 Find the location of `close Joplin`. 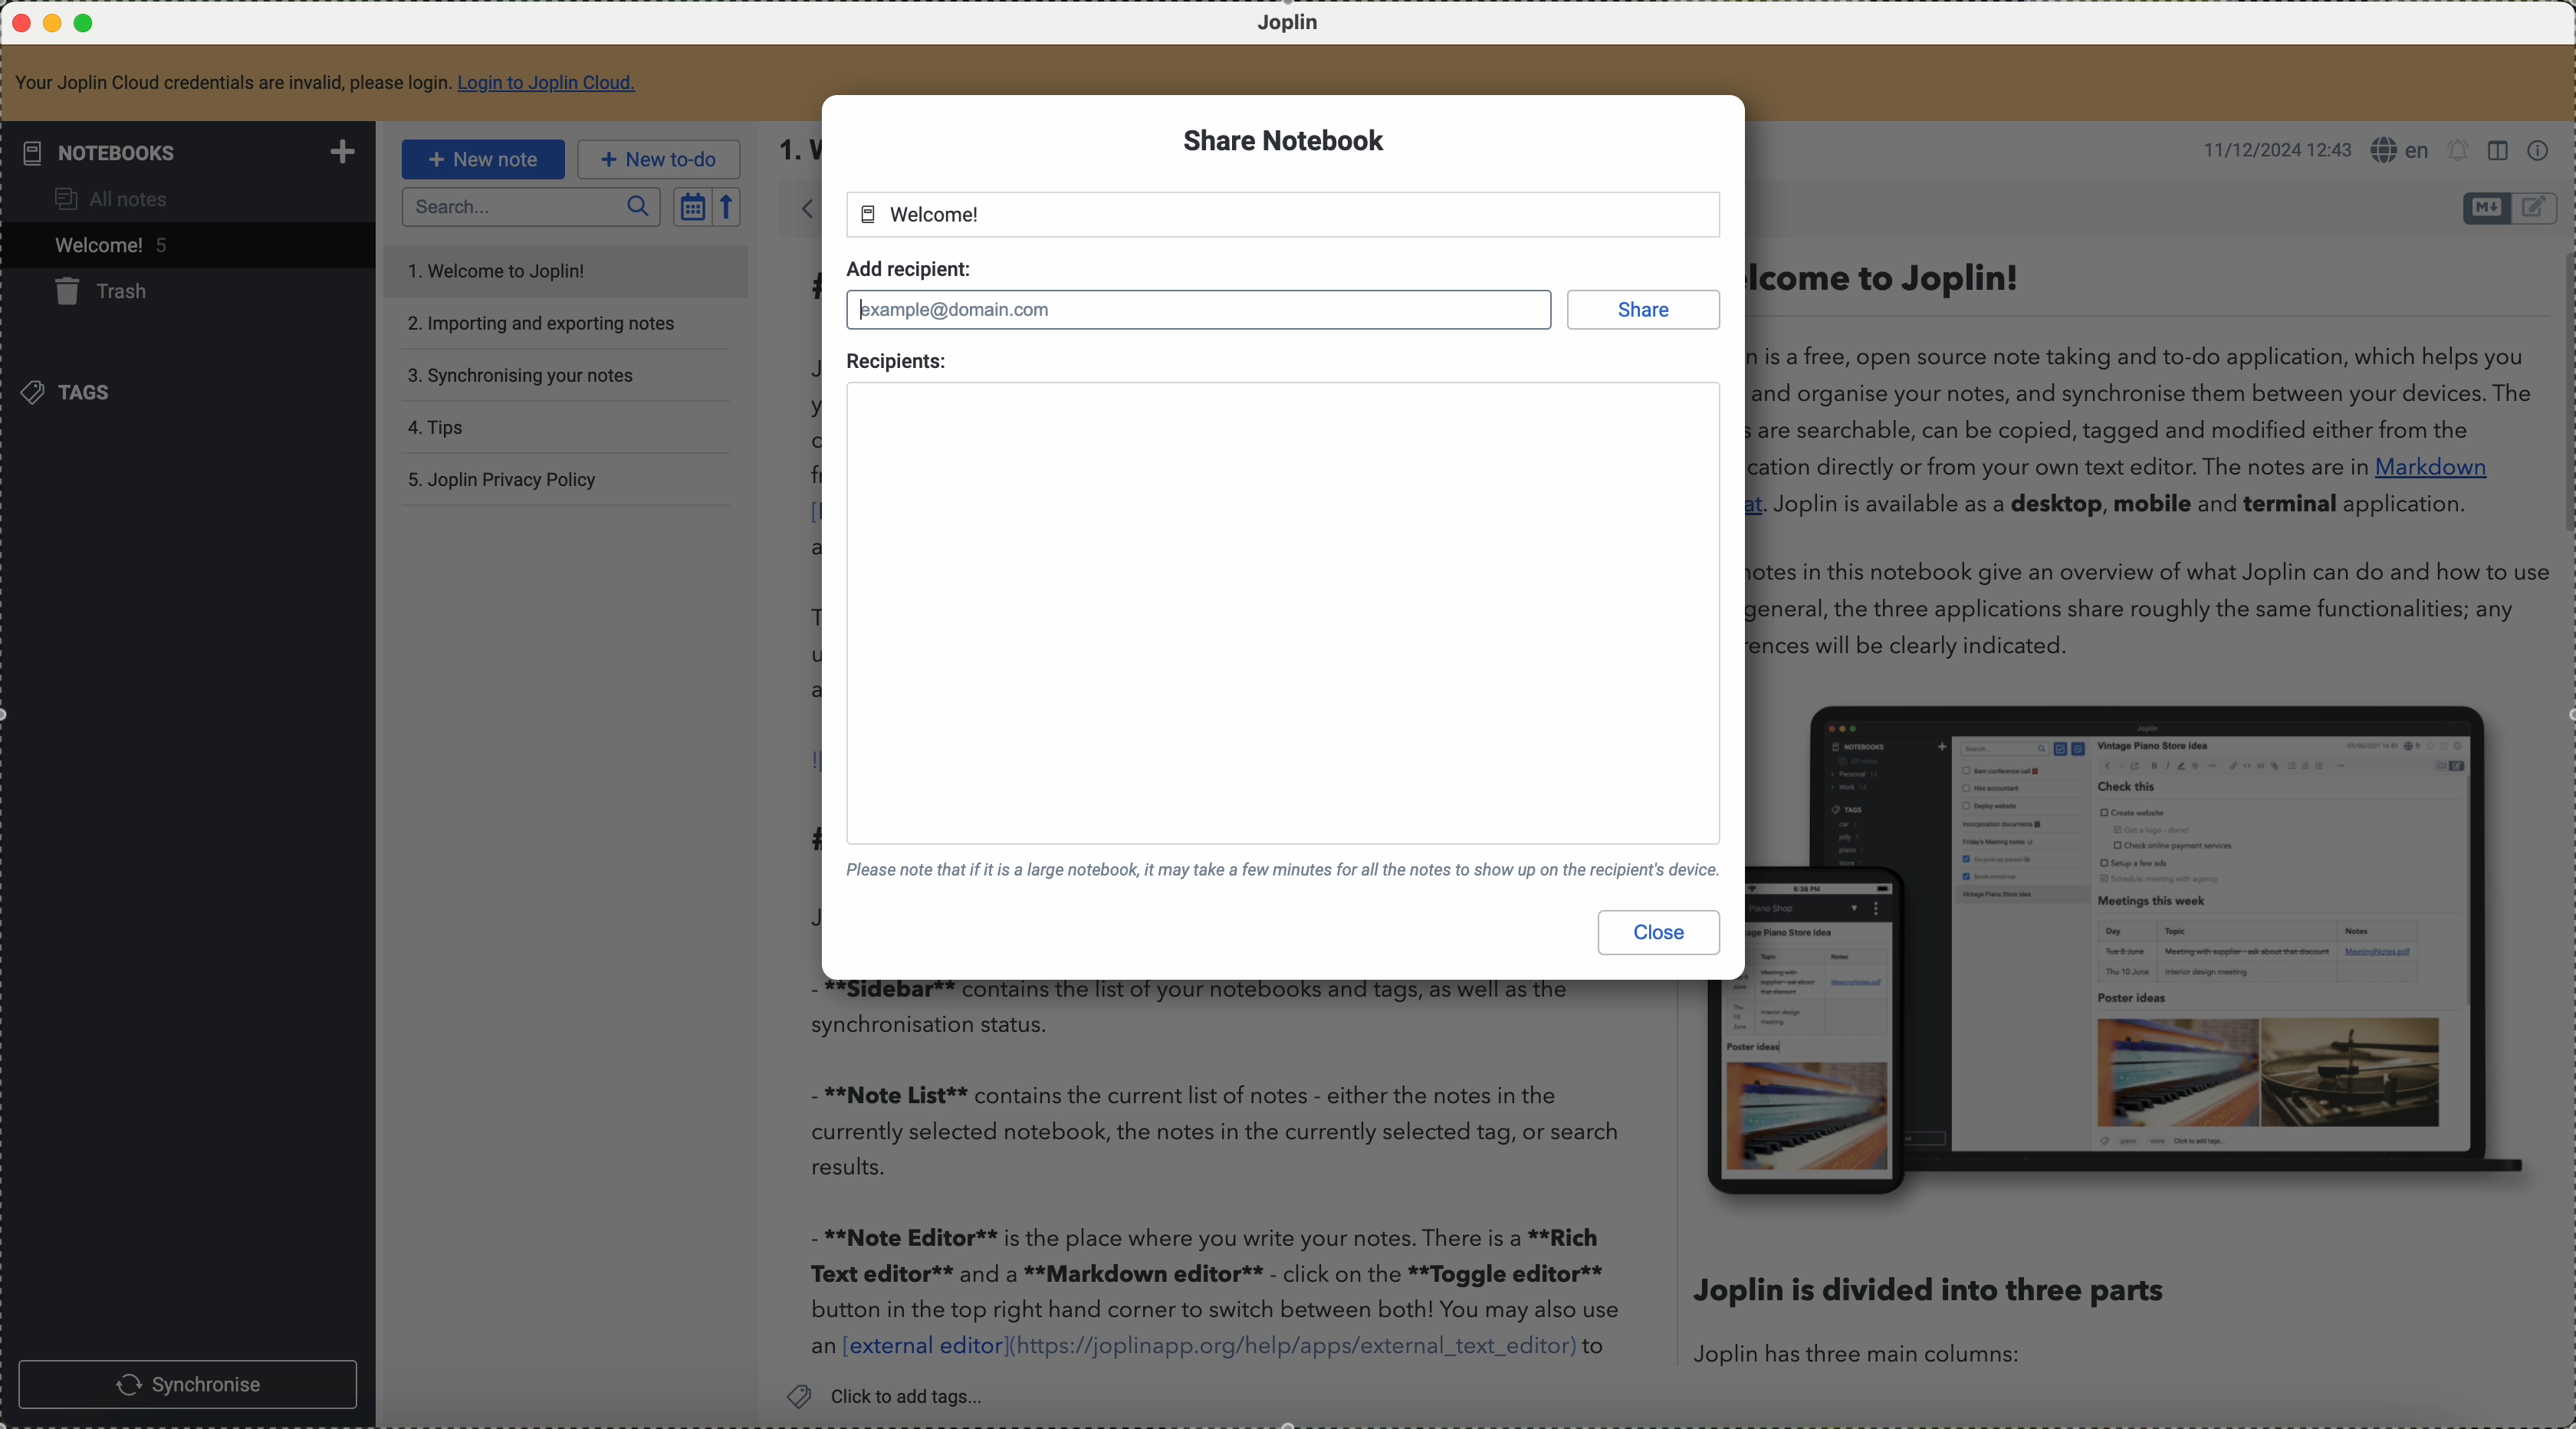

close Joplin is located at coordinates (19, 24).